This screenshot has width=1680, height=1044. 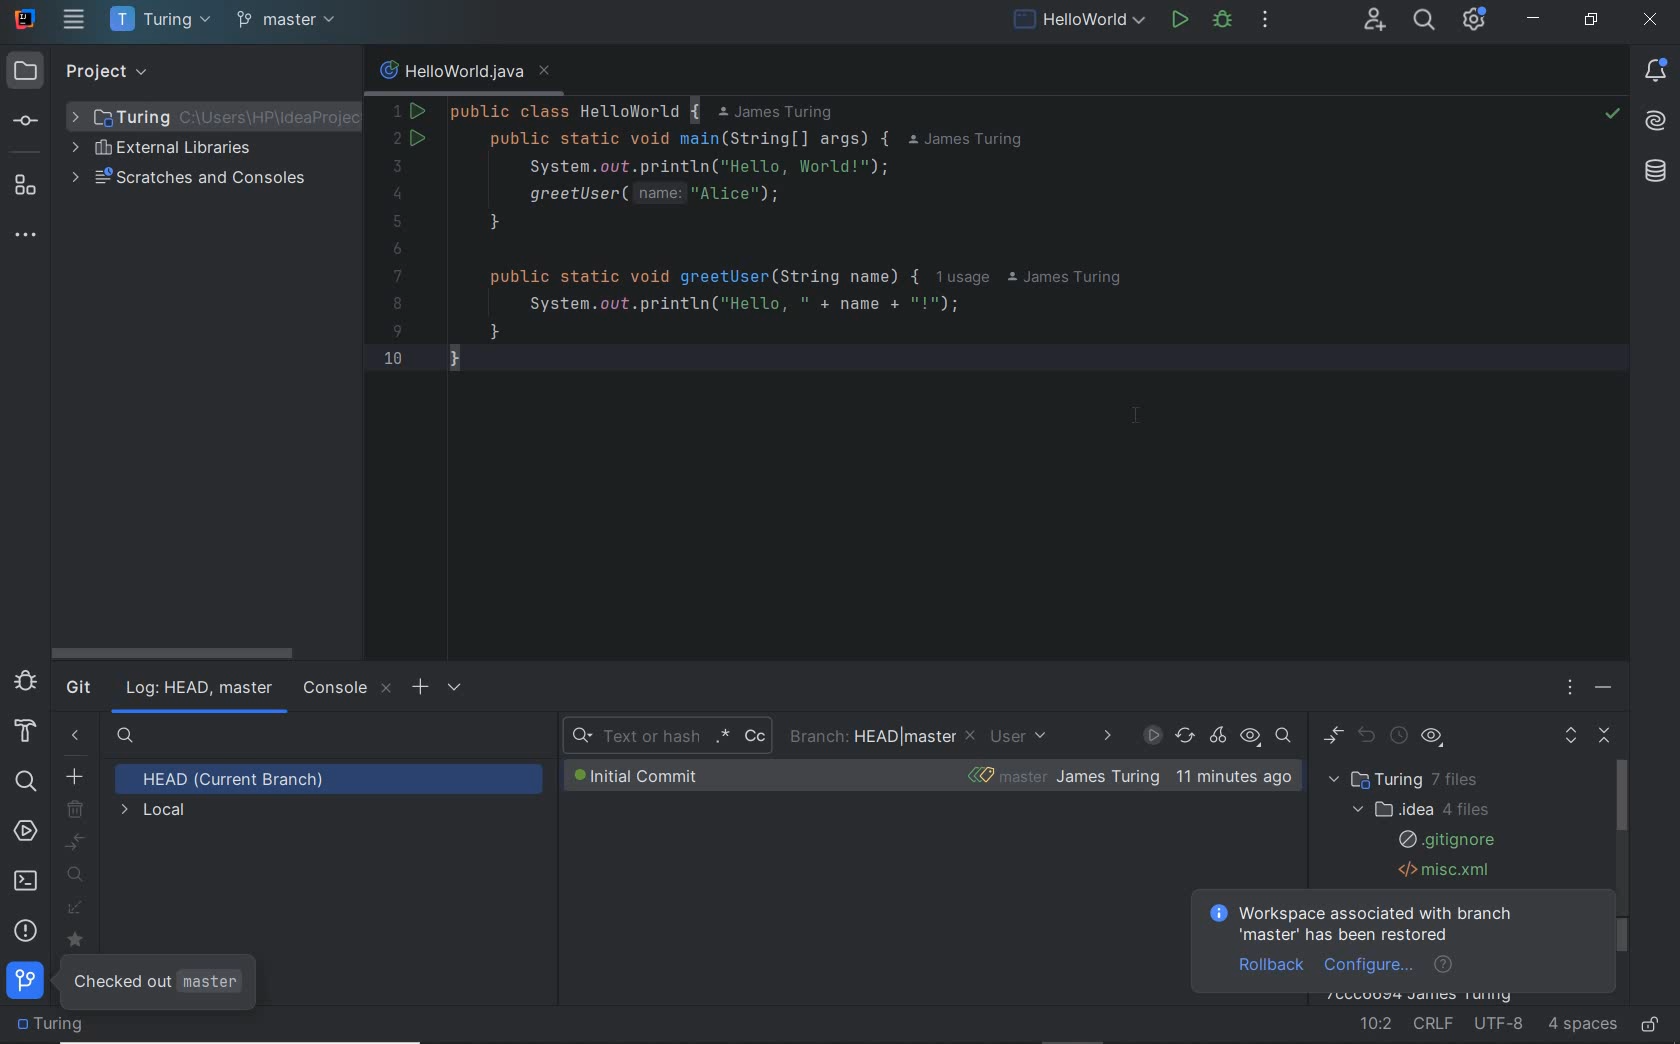 What do you see at coordinates (1607, 73) in the screenshot?
I see `recent files, tab options` at bounding box center [1607, 73].